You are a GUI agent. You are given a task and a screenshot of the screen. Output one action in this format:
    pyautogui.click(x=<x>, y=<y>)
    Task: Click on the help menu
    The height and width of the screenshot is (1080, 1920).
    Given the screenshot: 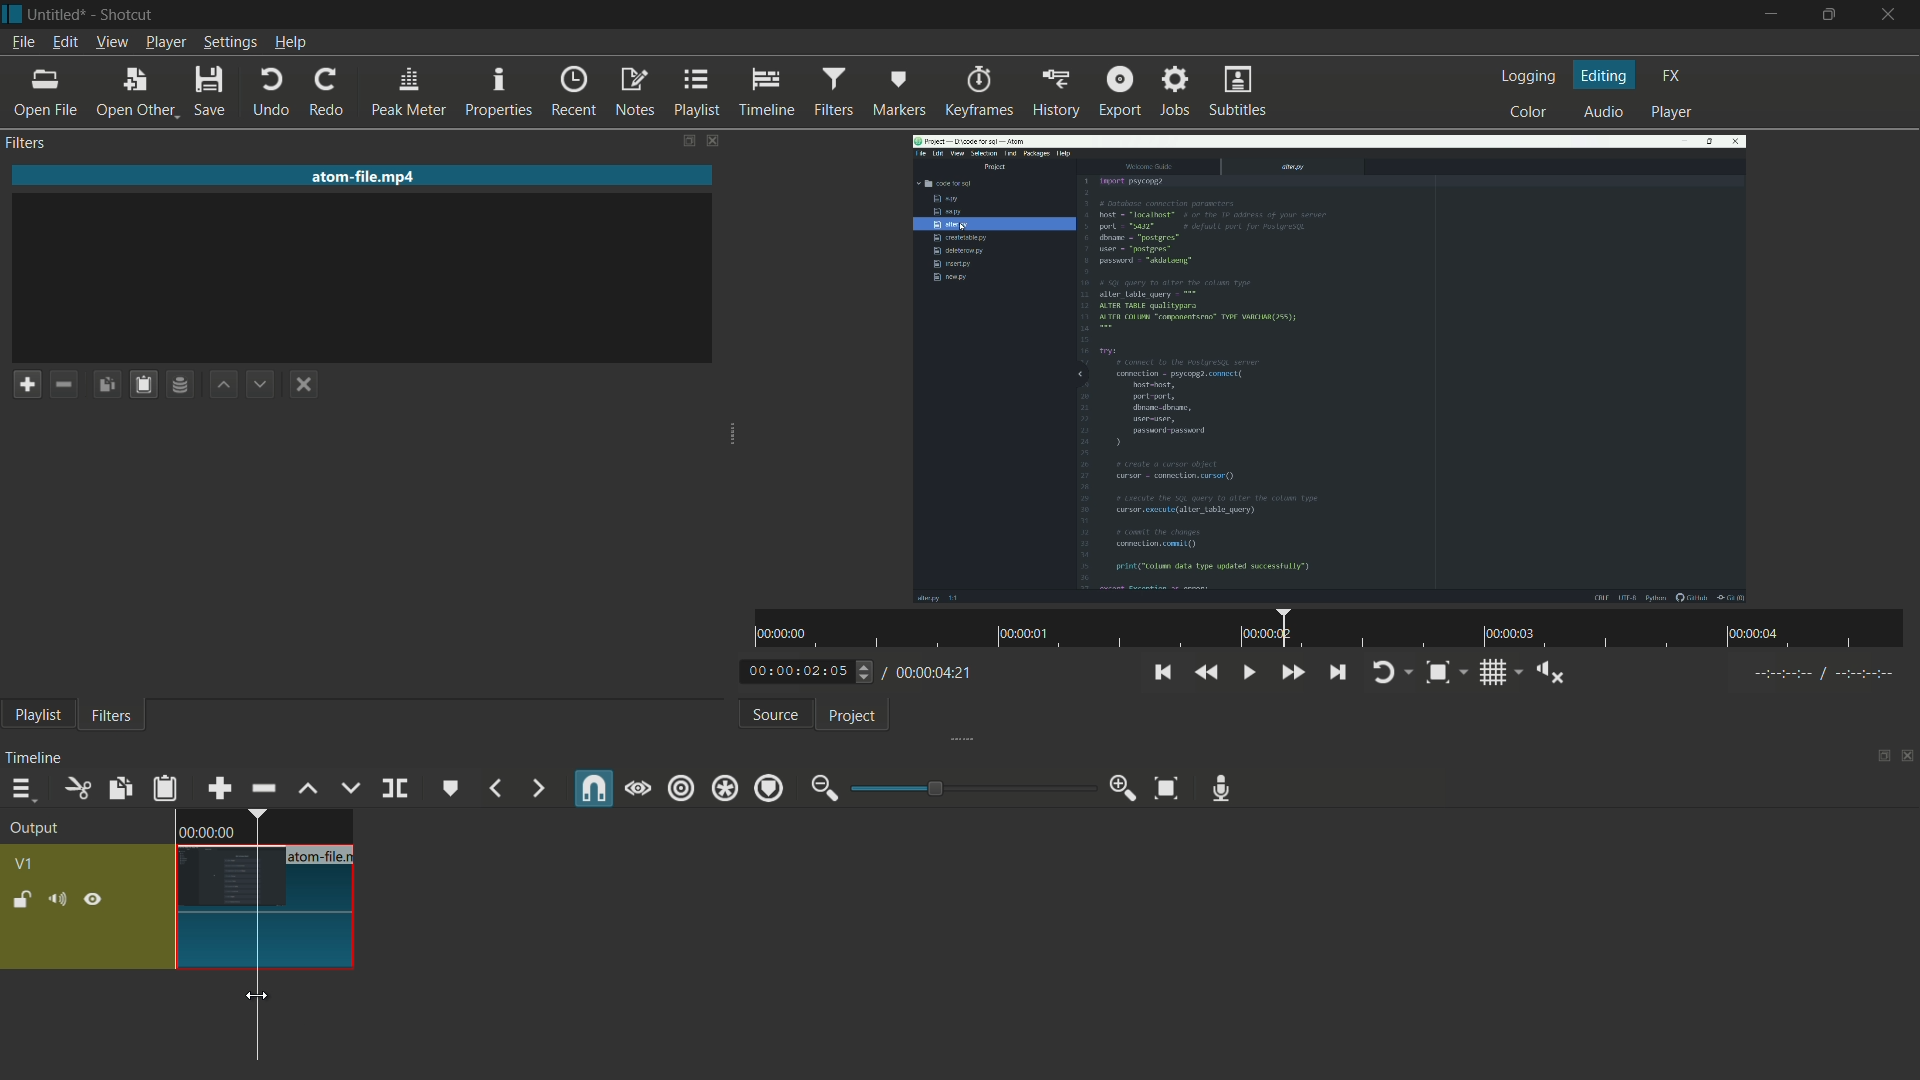 What is the action you would take?
    pyautogui.click(x=292, y=44)
    